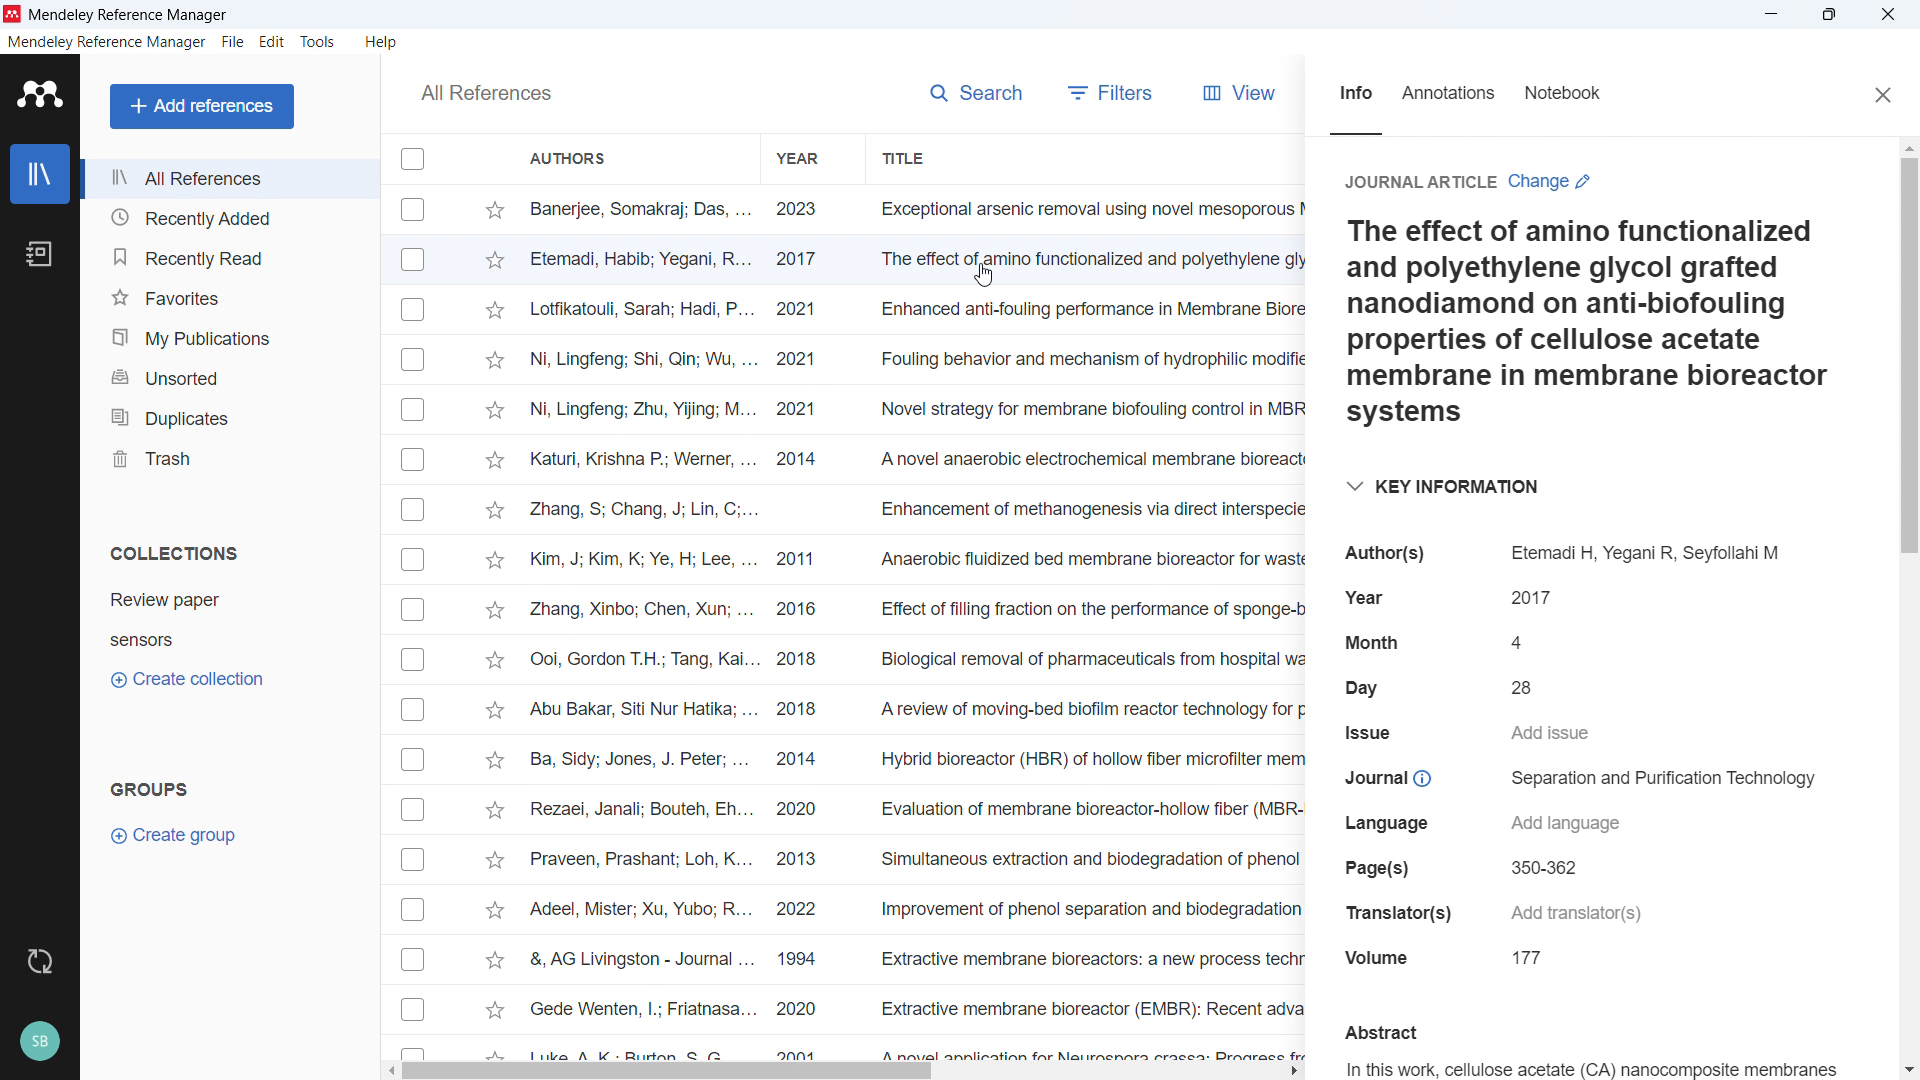 Image resolution: width=1920 pixels, height=1080 pixels. I want to click on pages , so click(1461, 866).